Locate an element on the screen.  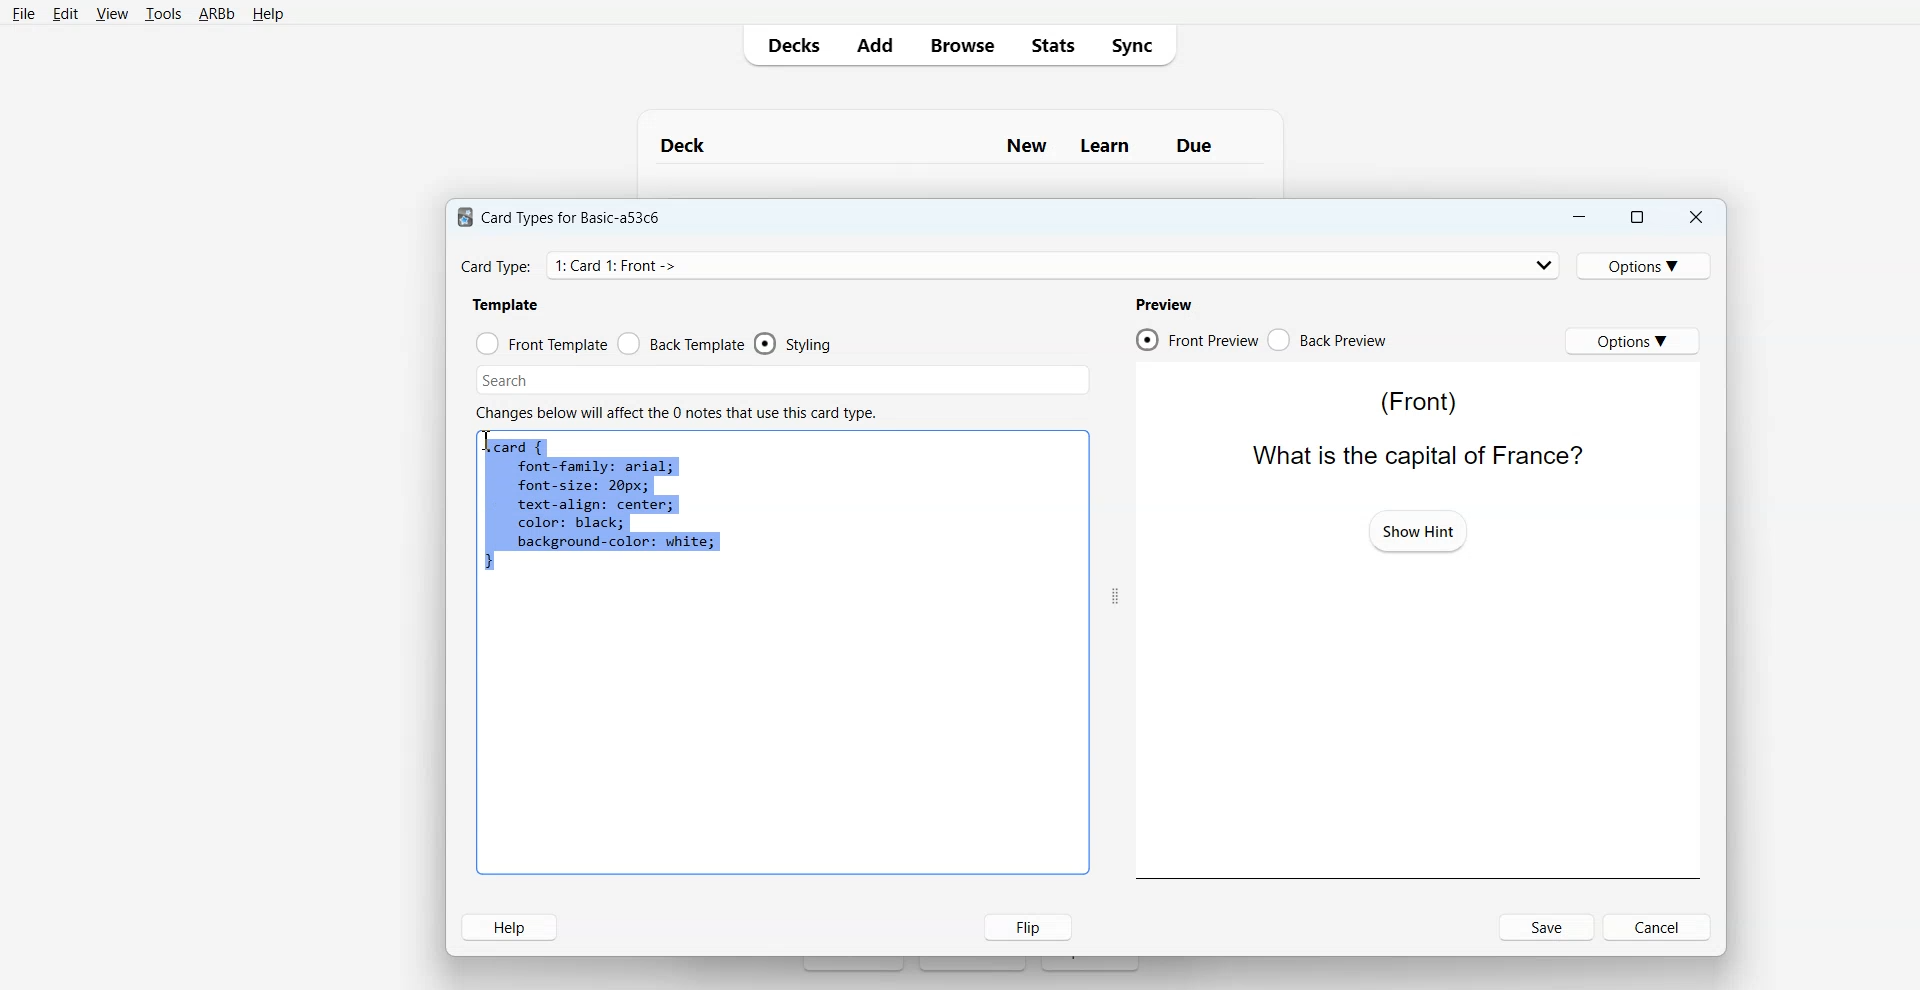
Search Bar is located at coordinates (783, 380).